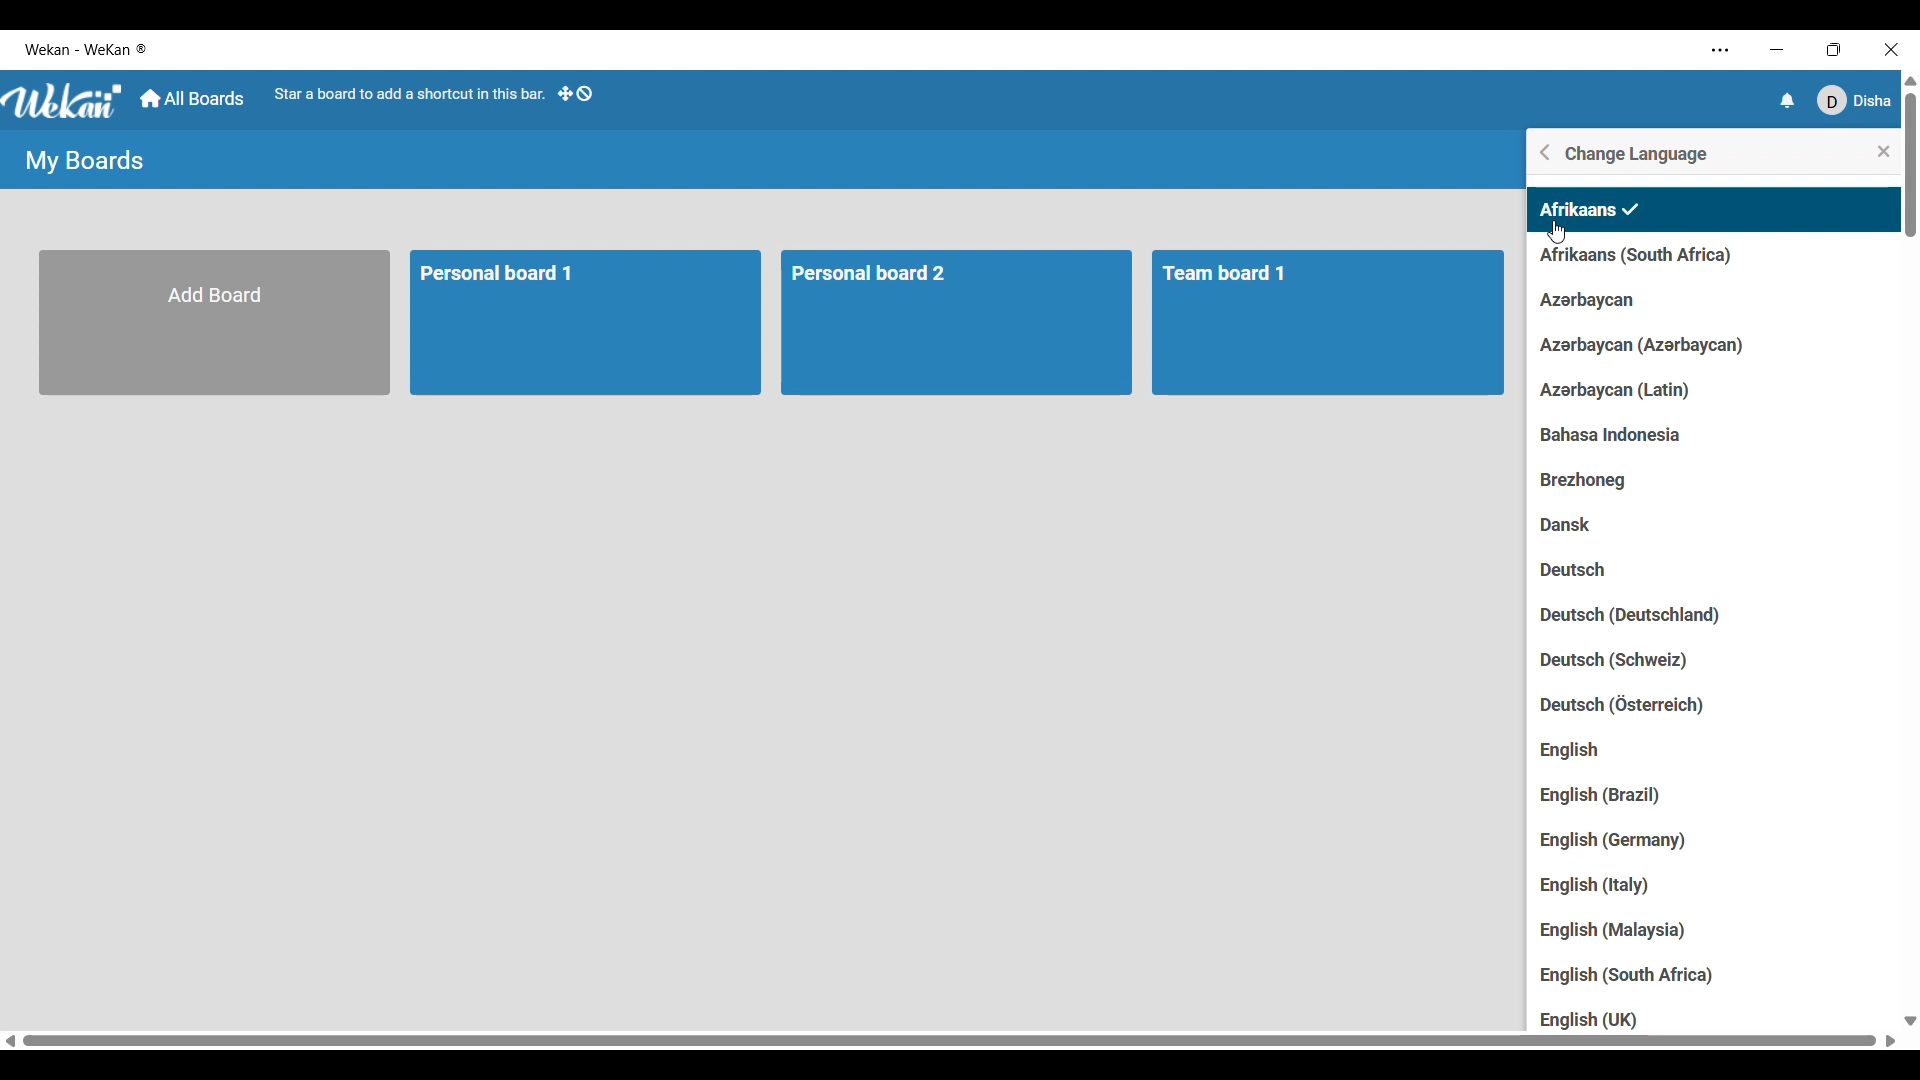 The image size is (1920, 1080). Describe the element at coordinates (191, 99) in the screenshot. I see `all-boards` at that location.